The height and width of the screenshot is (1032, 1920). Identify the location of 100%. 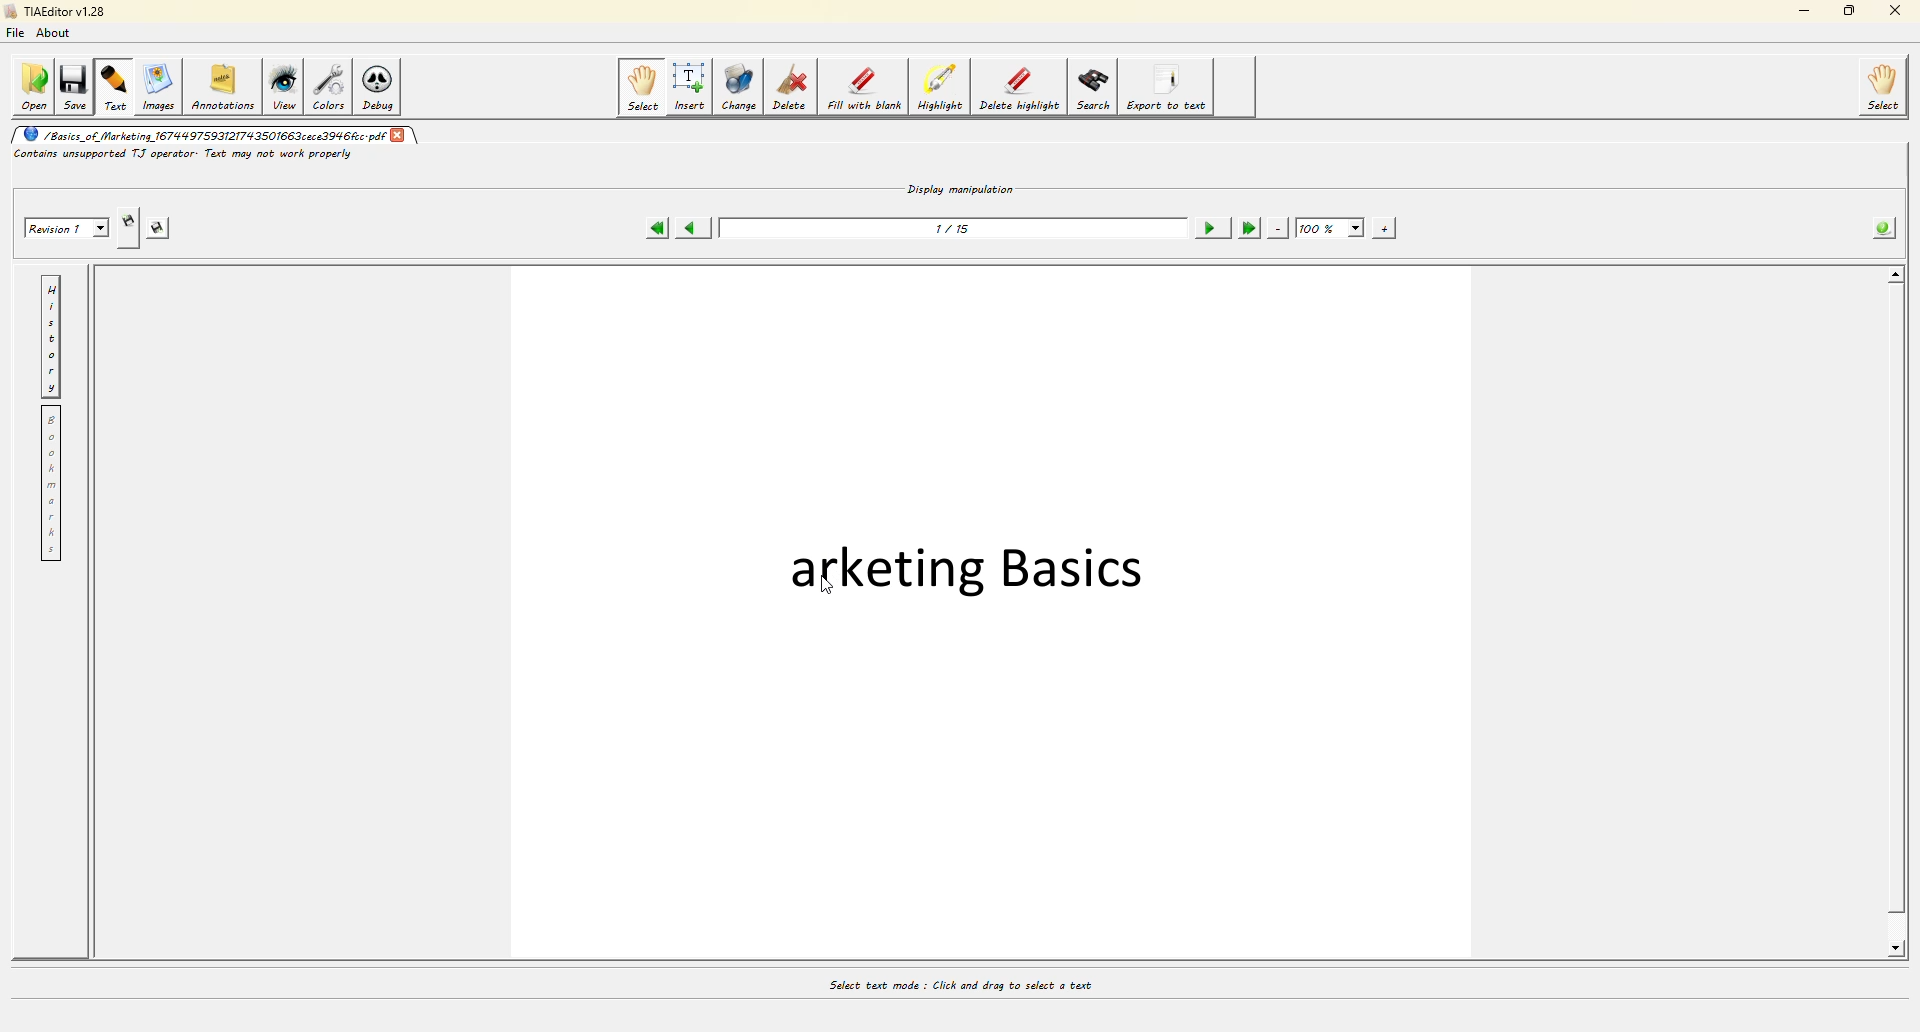
(1329, 224).